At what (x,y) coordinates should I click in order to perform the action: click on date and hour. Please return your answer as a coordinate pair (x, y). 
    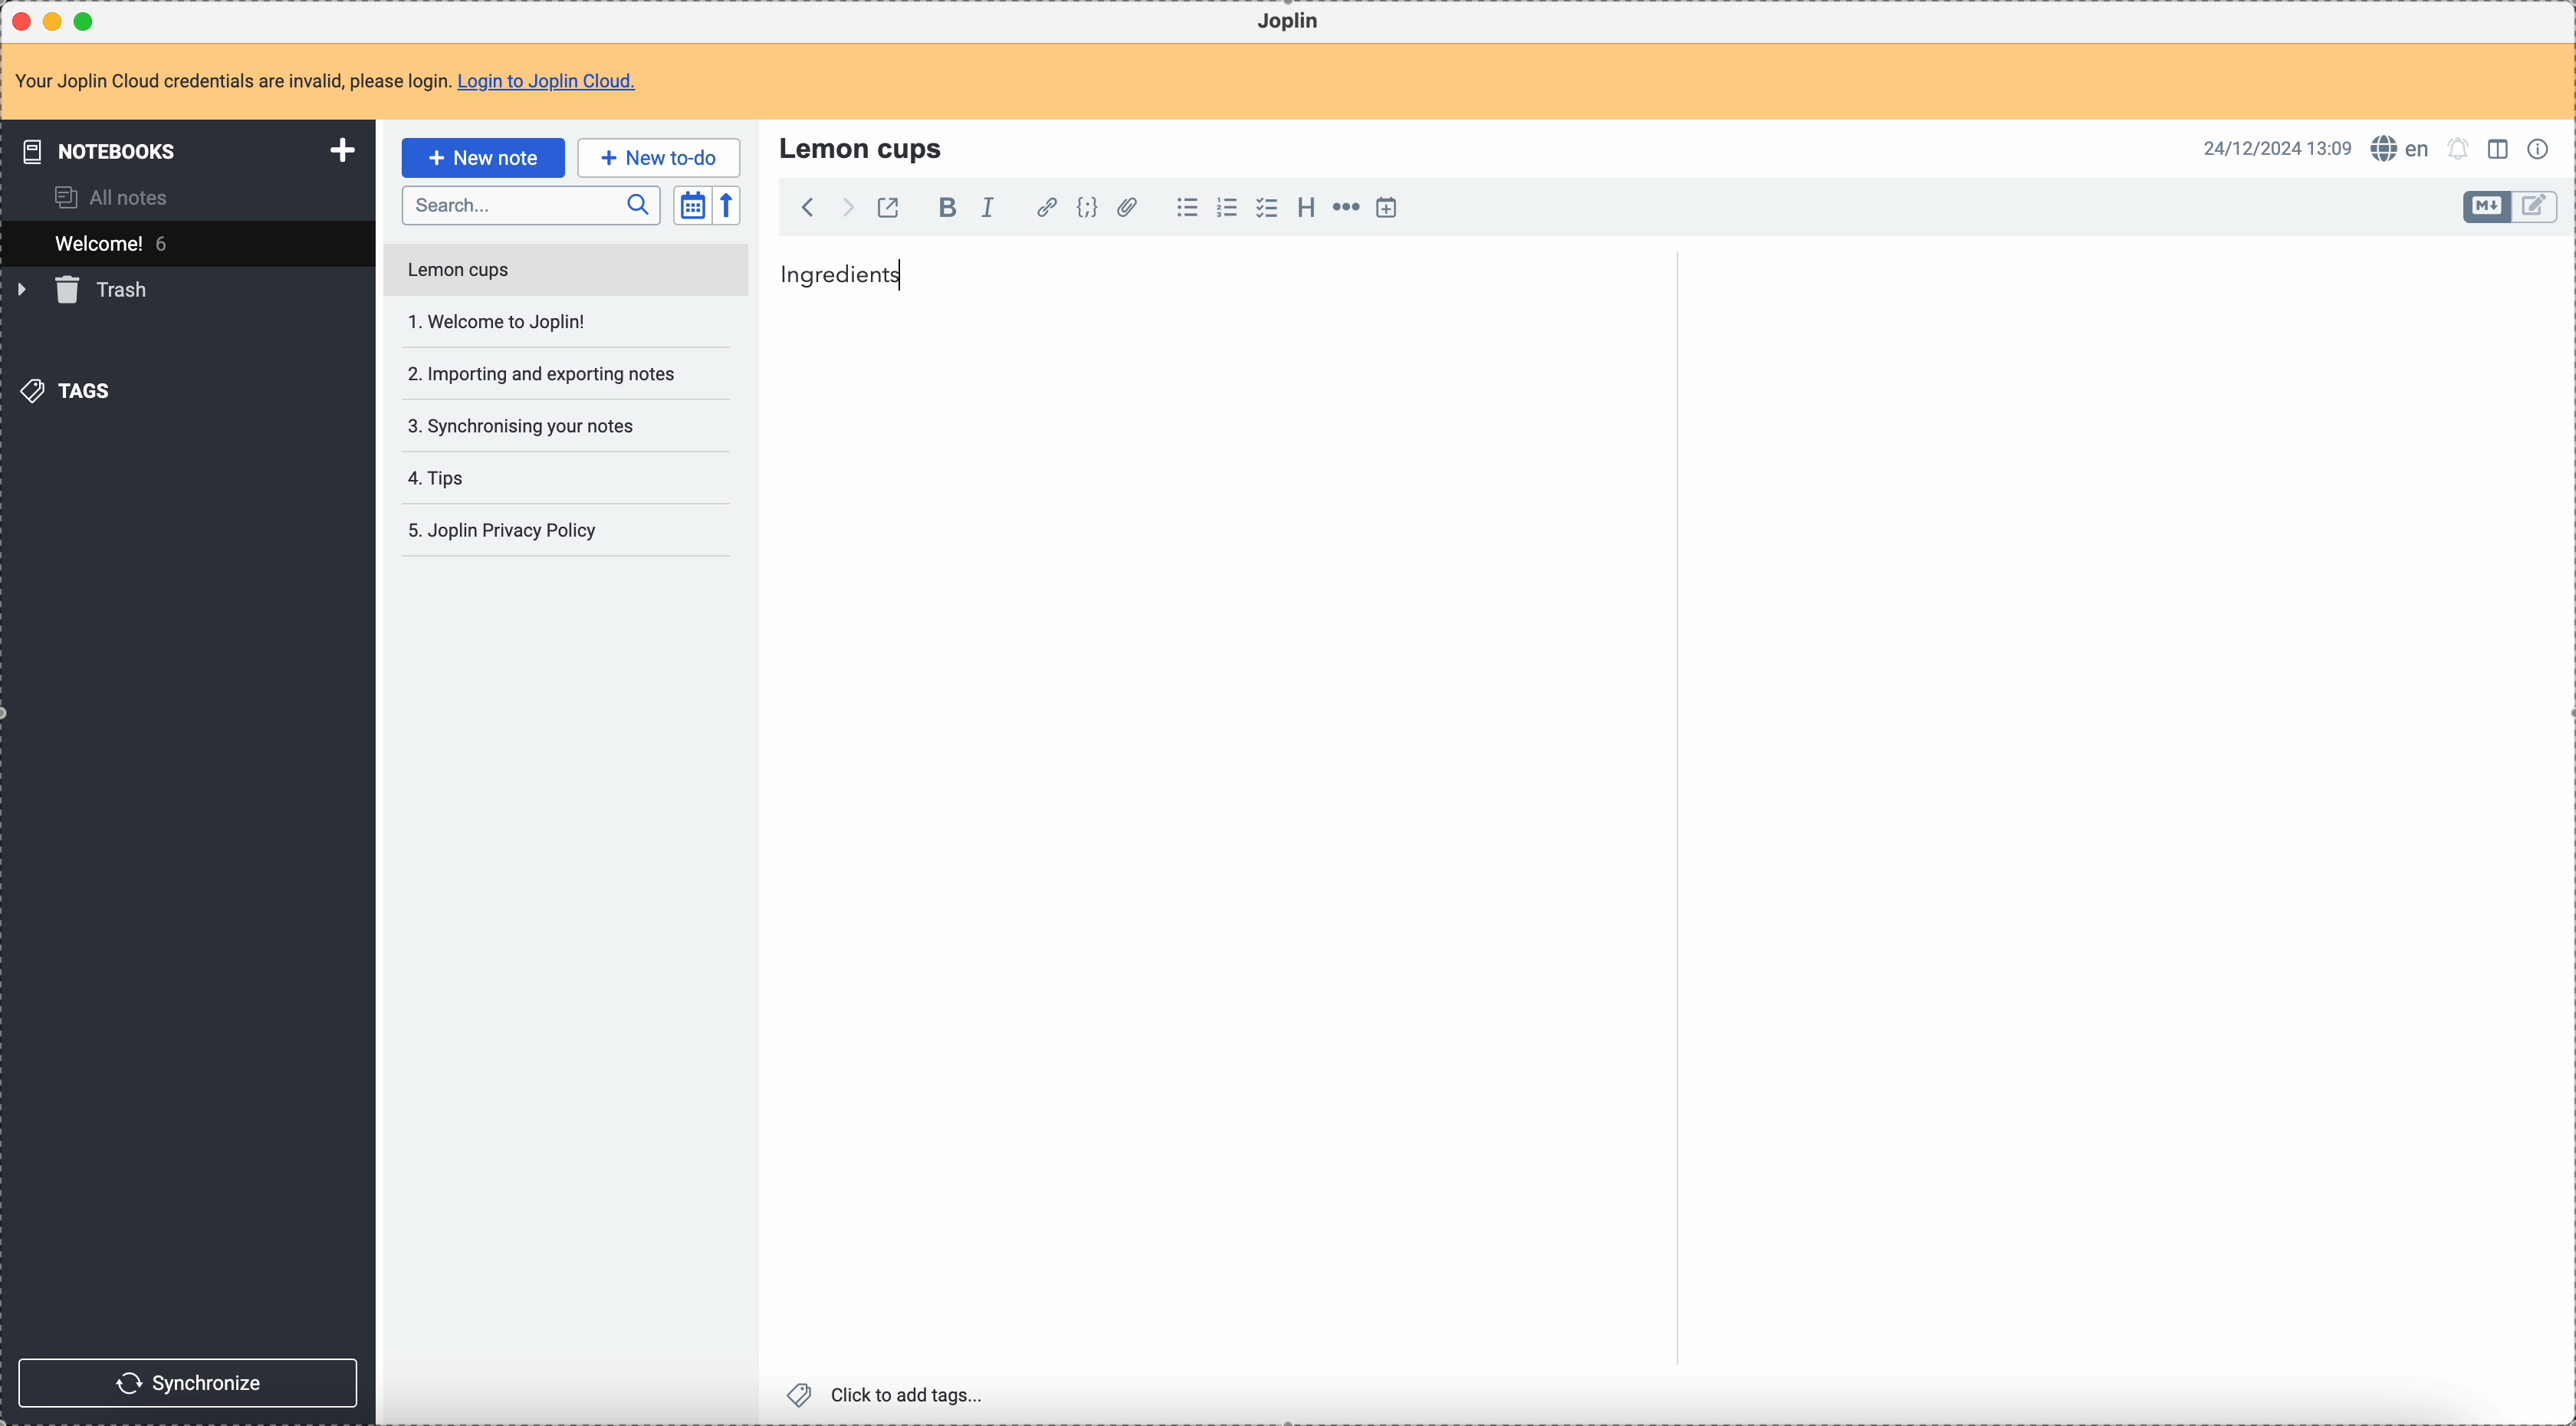
    Looking at the image, I should click on (2278, 147).